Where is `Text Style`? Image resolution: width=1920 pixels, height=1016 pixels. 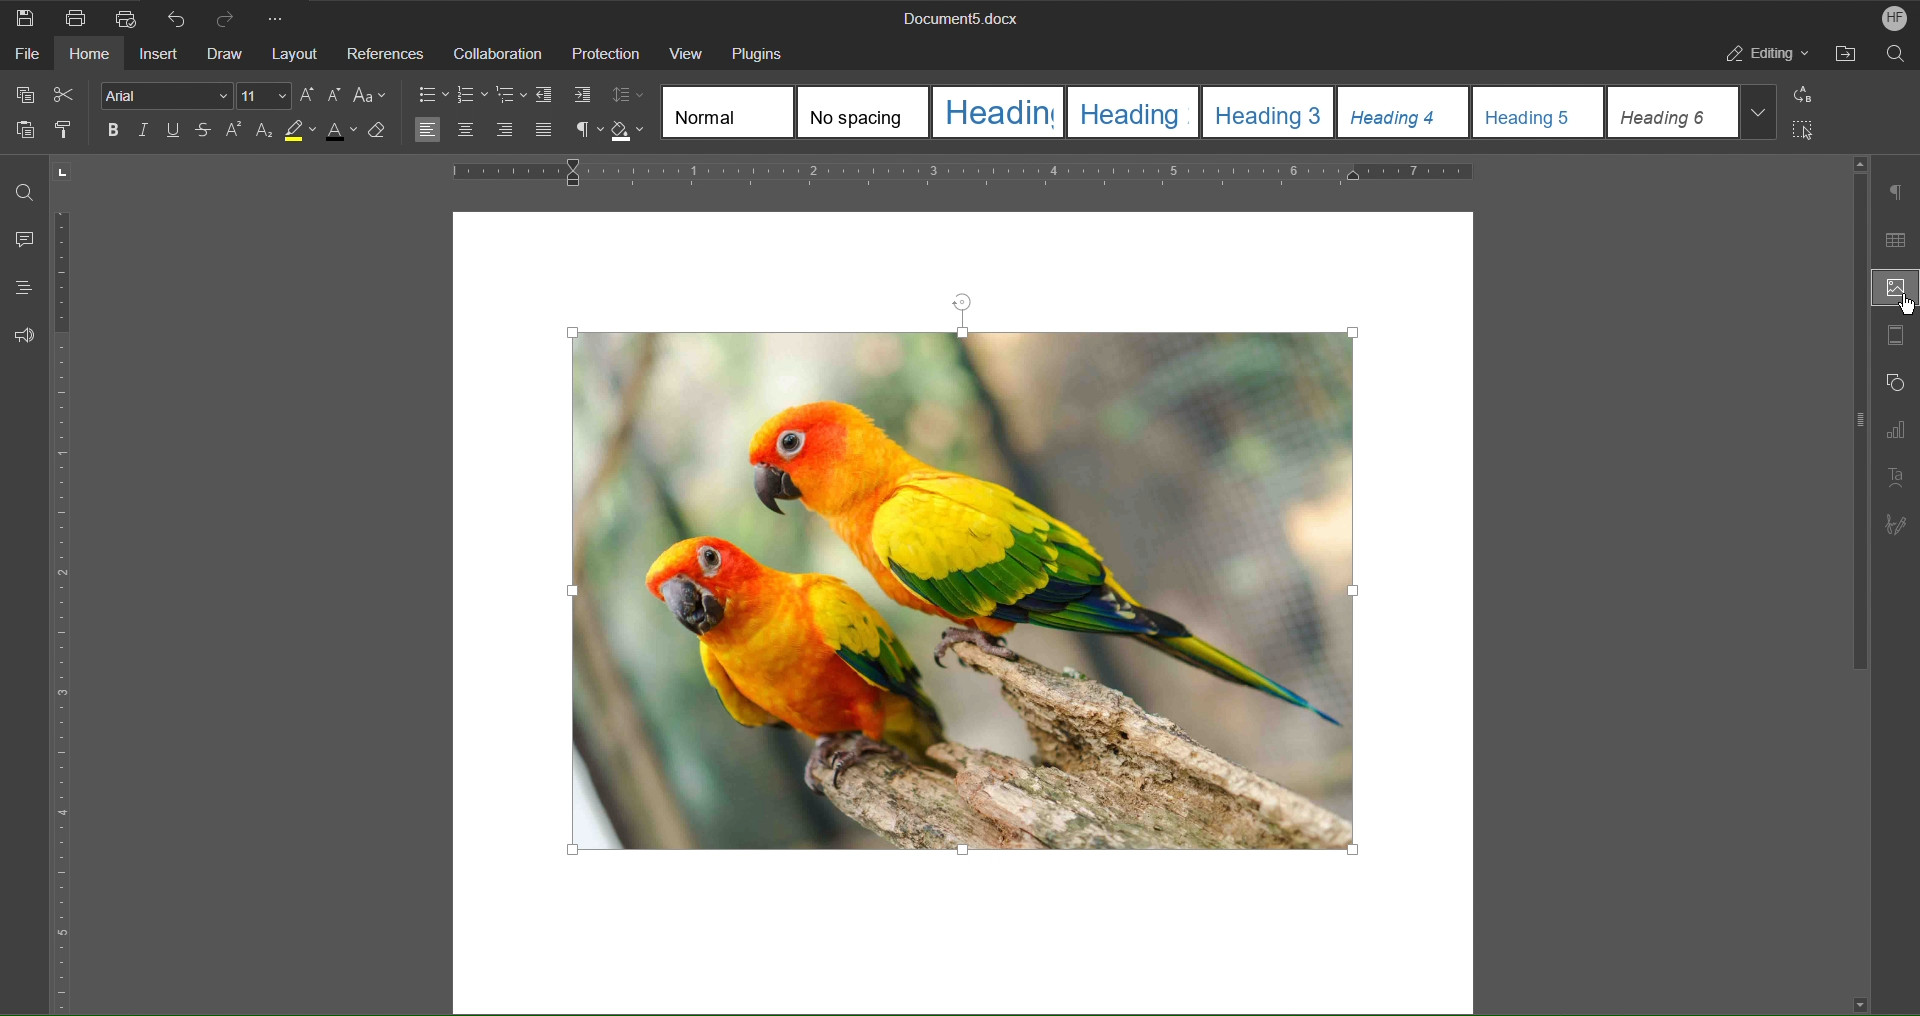 Text Style is located at coordinates (1222, 112).